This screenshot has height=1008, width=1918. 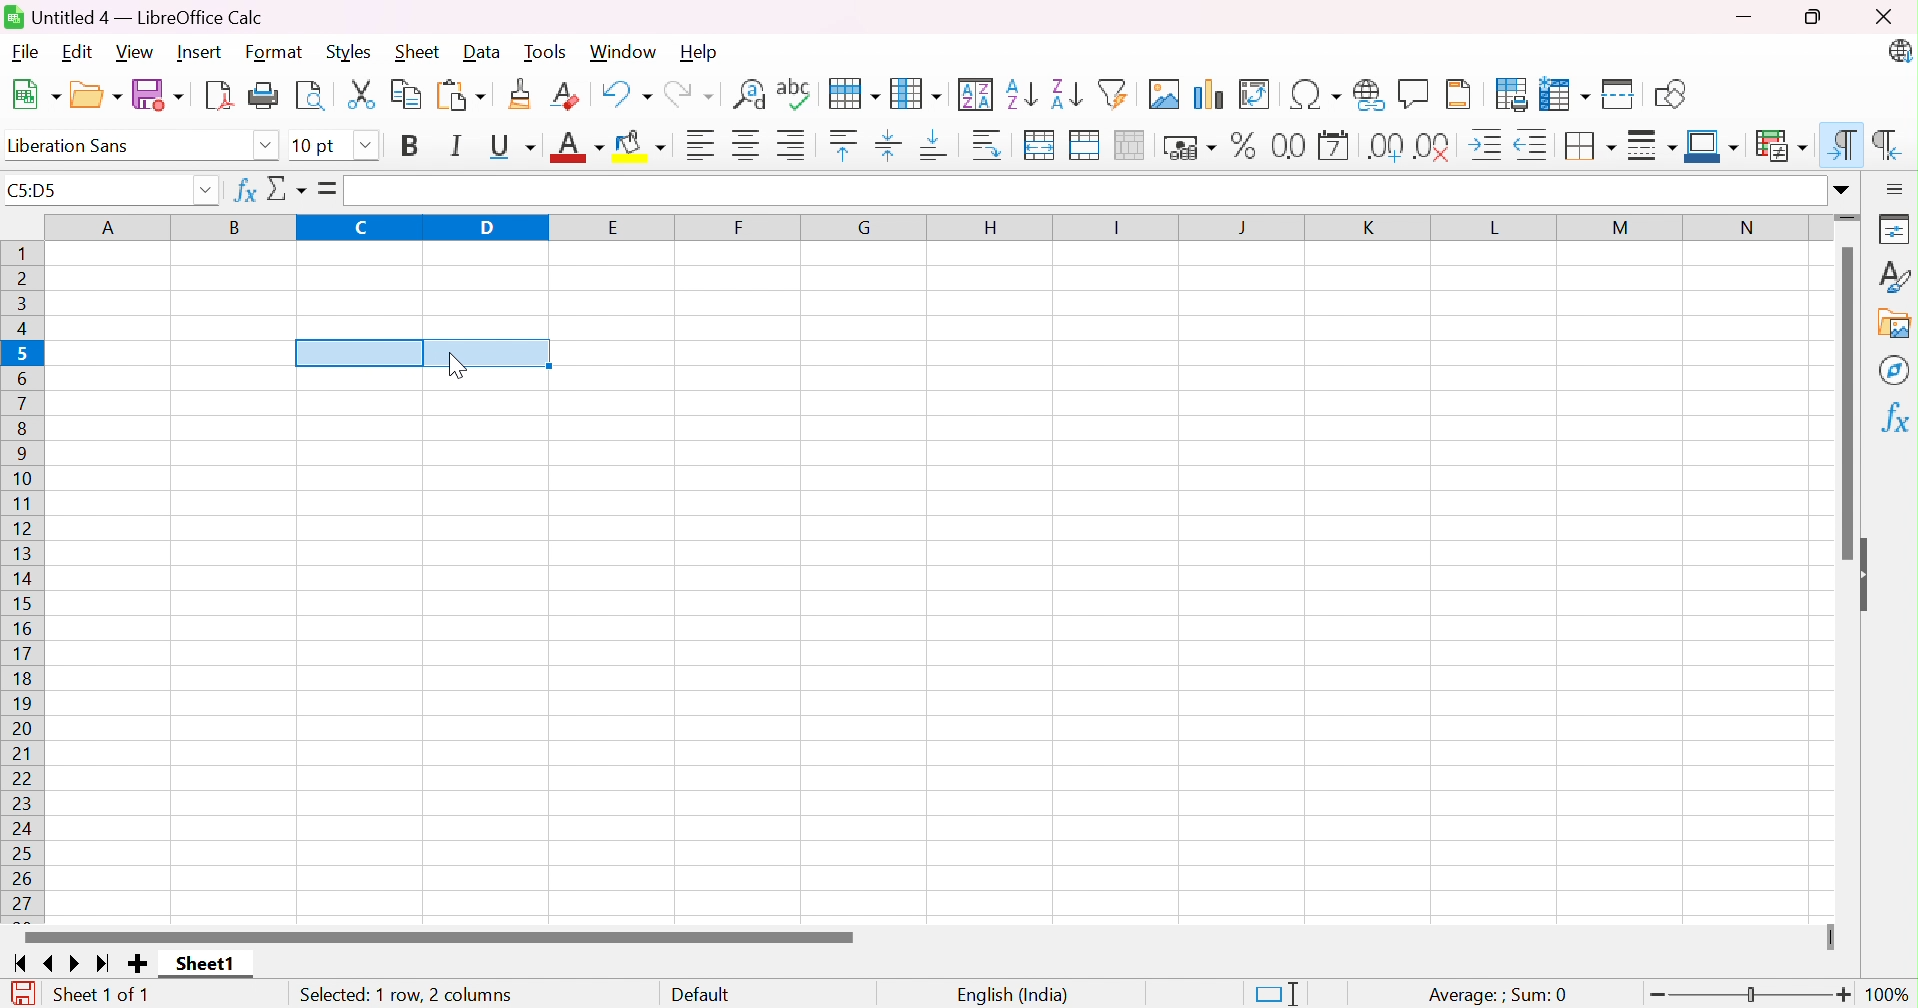 I want to click on Delete Decimal Place, so click(x=1437, y=145).